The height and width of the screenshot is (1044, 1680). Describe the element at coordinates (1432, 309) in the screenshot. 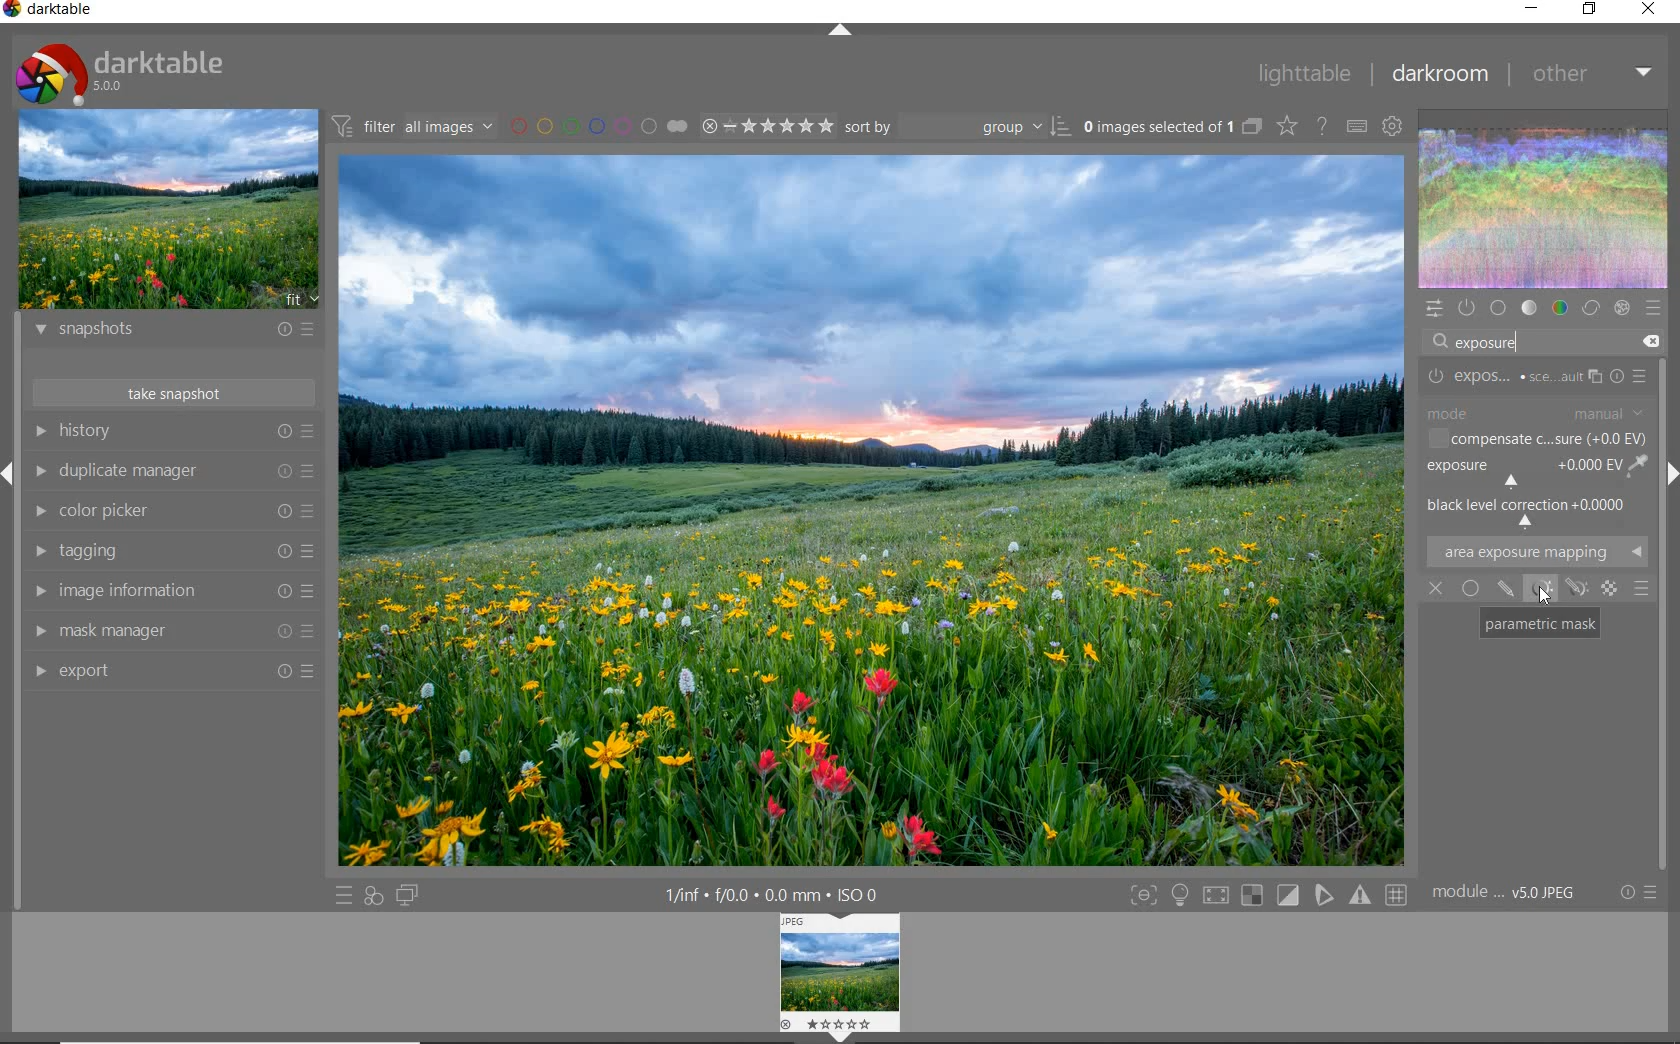

I see `quick access panel` at that location.